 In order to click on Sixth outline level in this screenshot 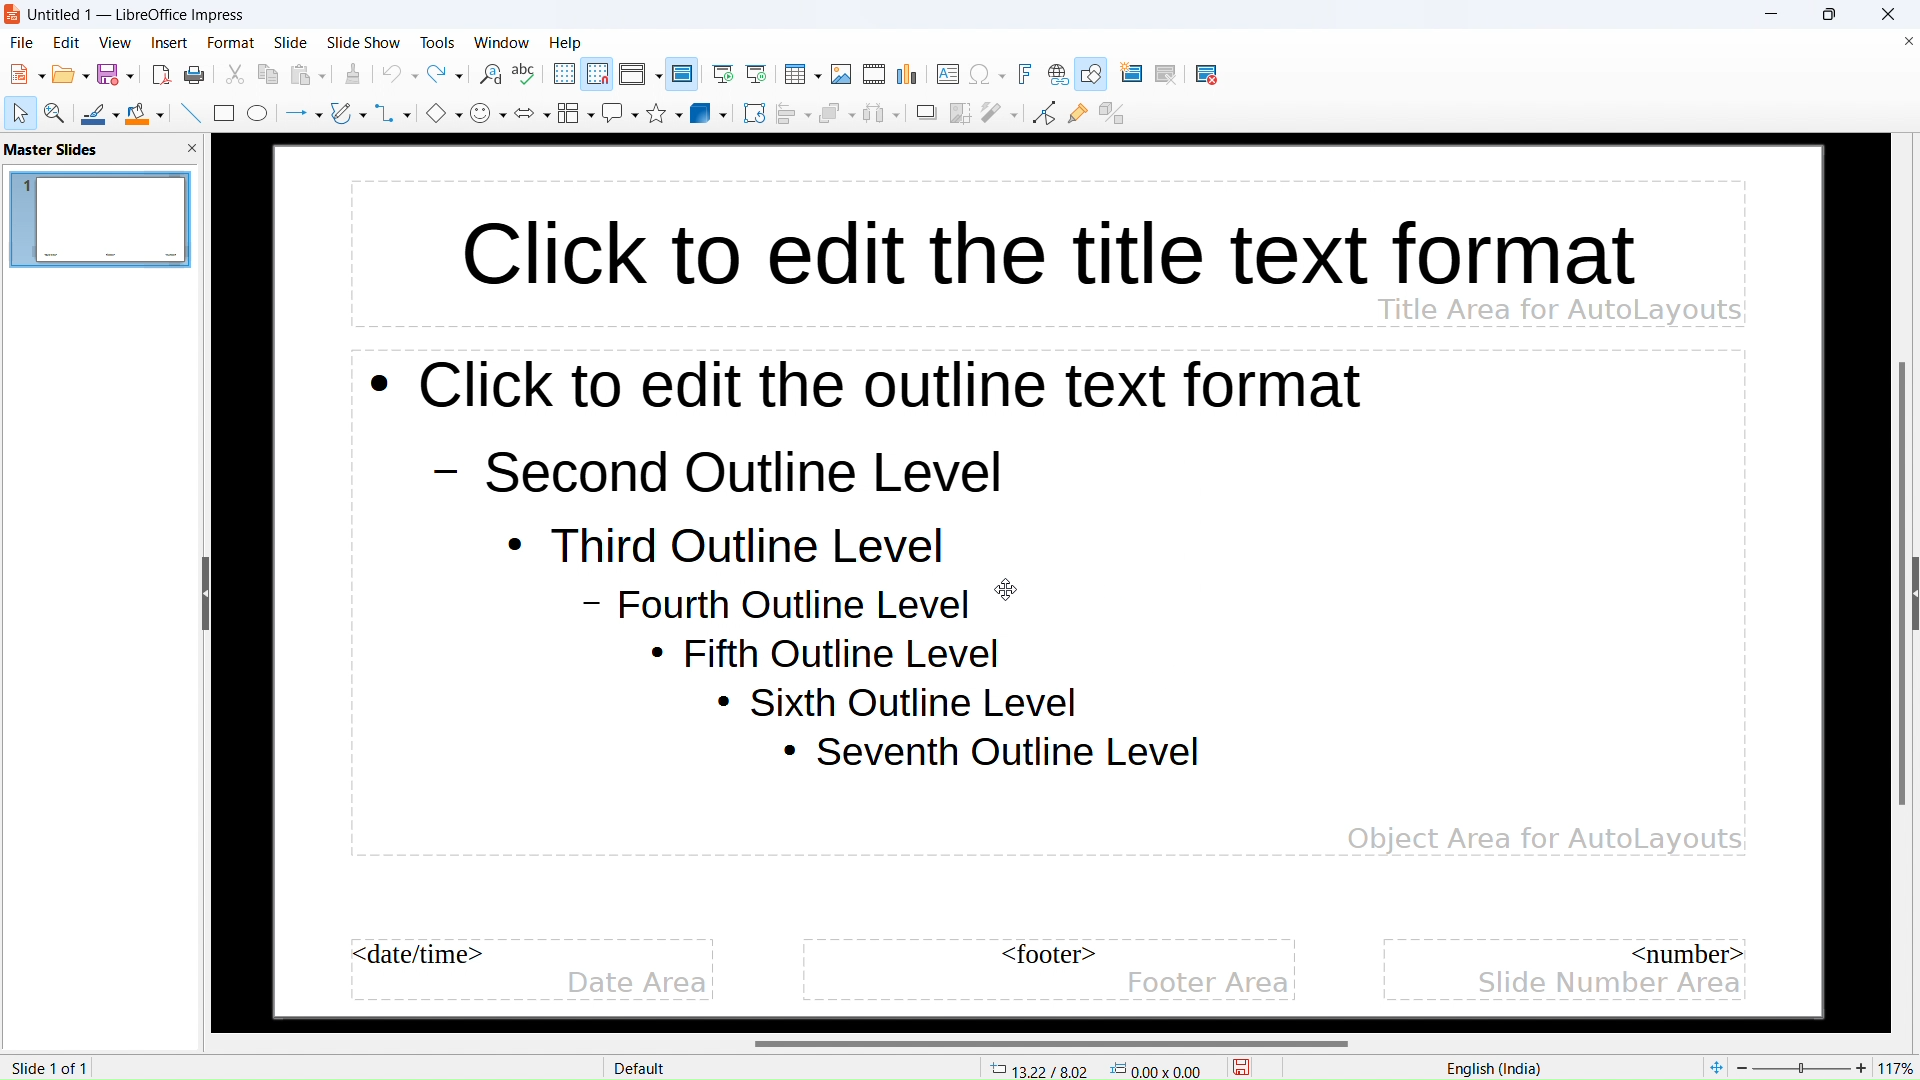, I will do `click(897, 703)`.